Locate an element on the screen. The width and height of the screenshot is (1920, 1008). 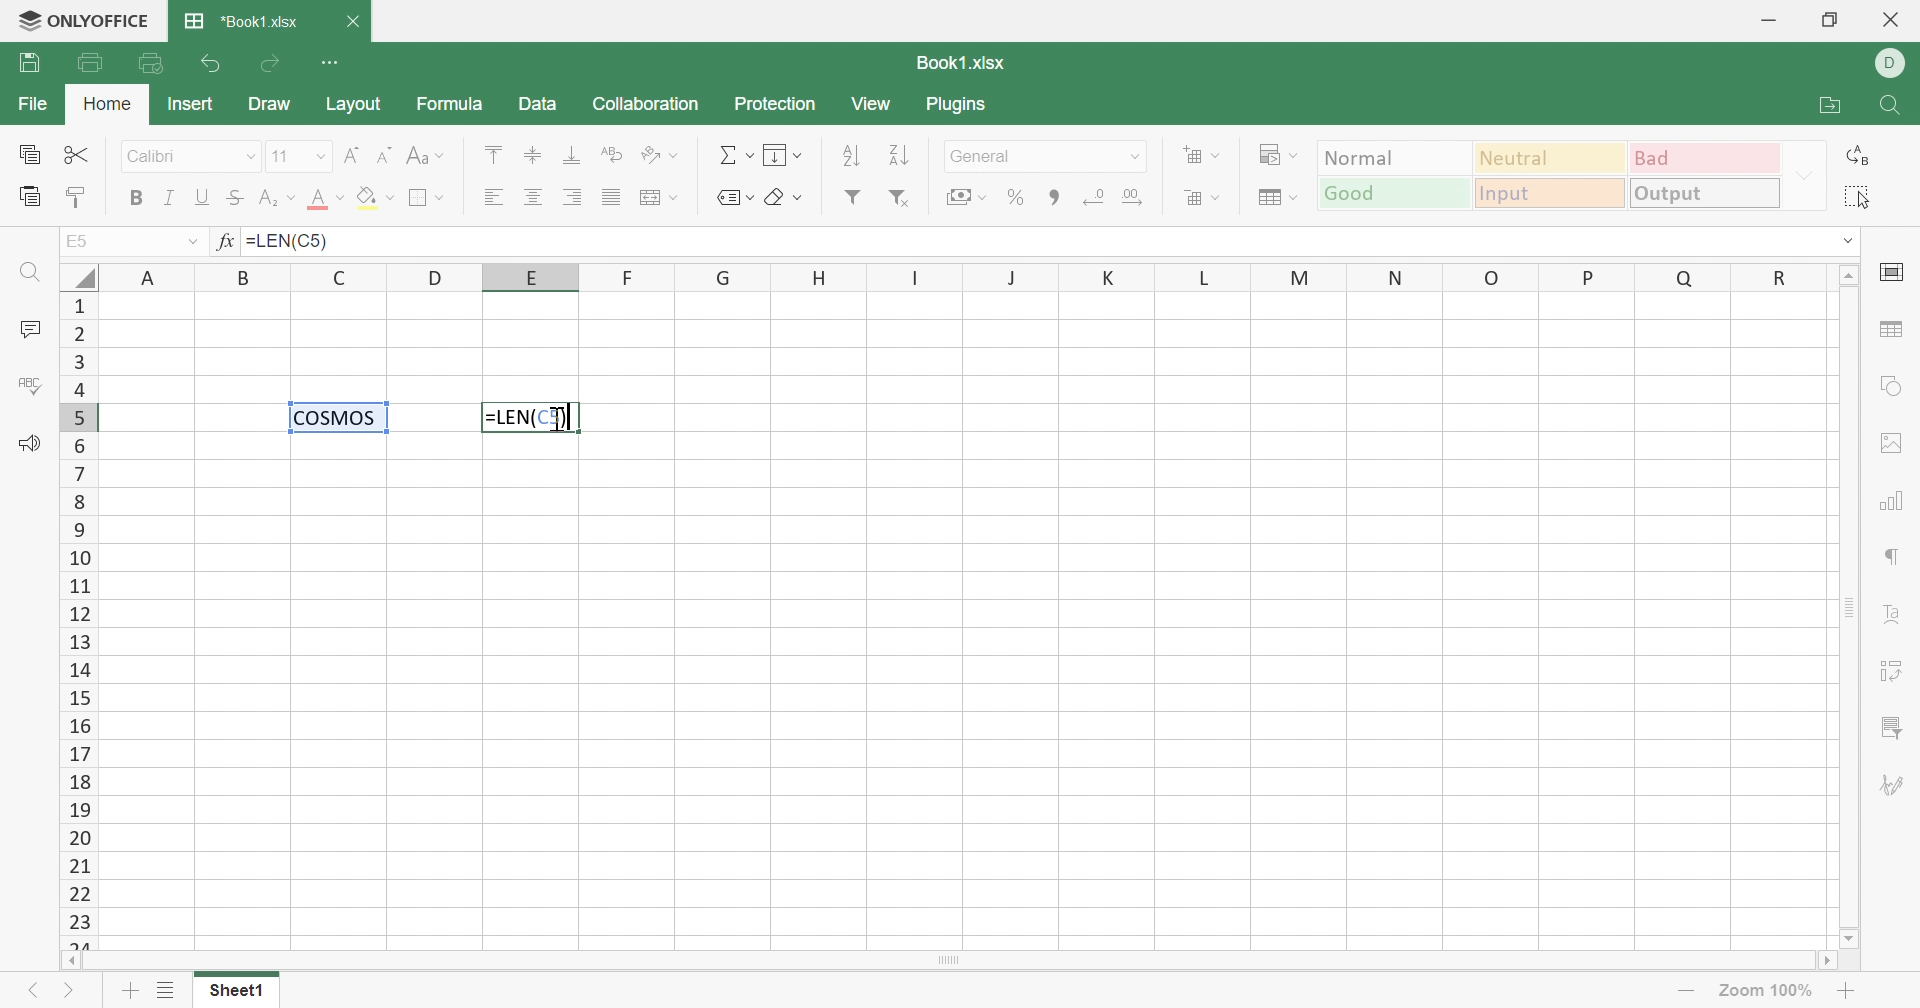
Layout is located at coordinates (354, 104).